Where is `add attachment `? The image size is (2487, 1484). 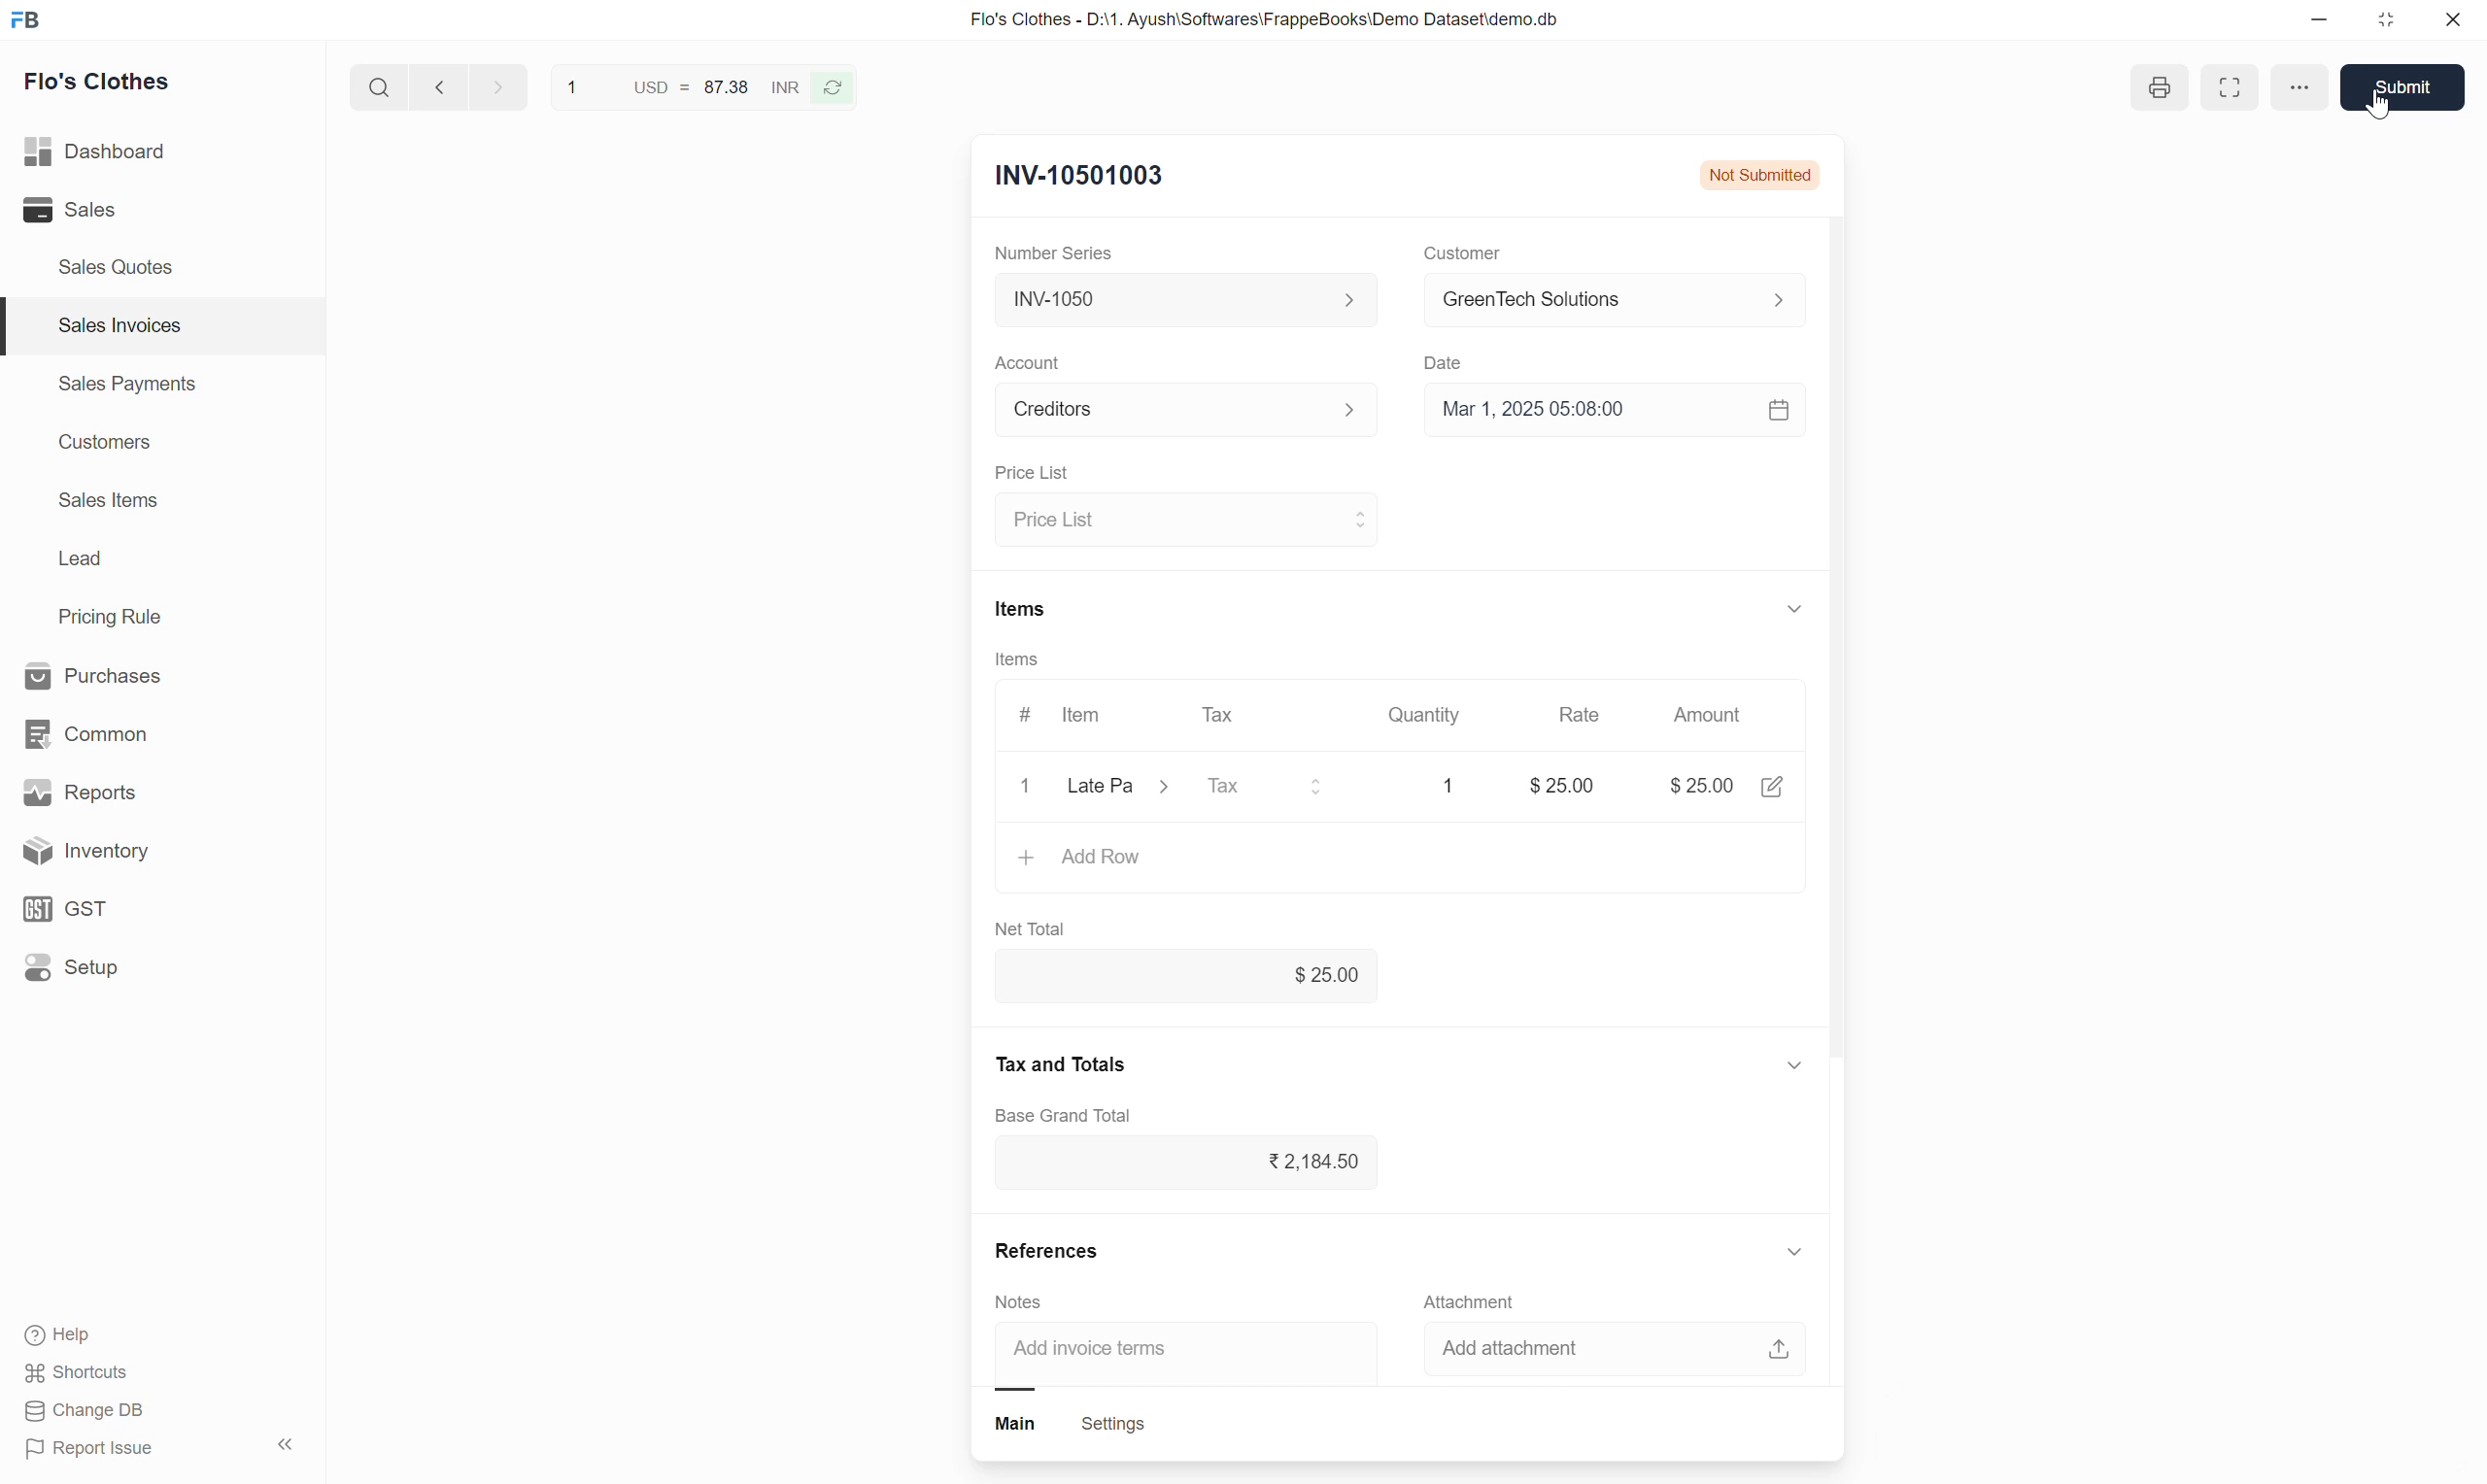
add attachment  is located at coordinates (1620, 1352).